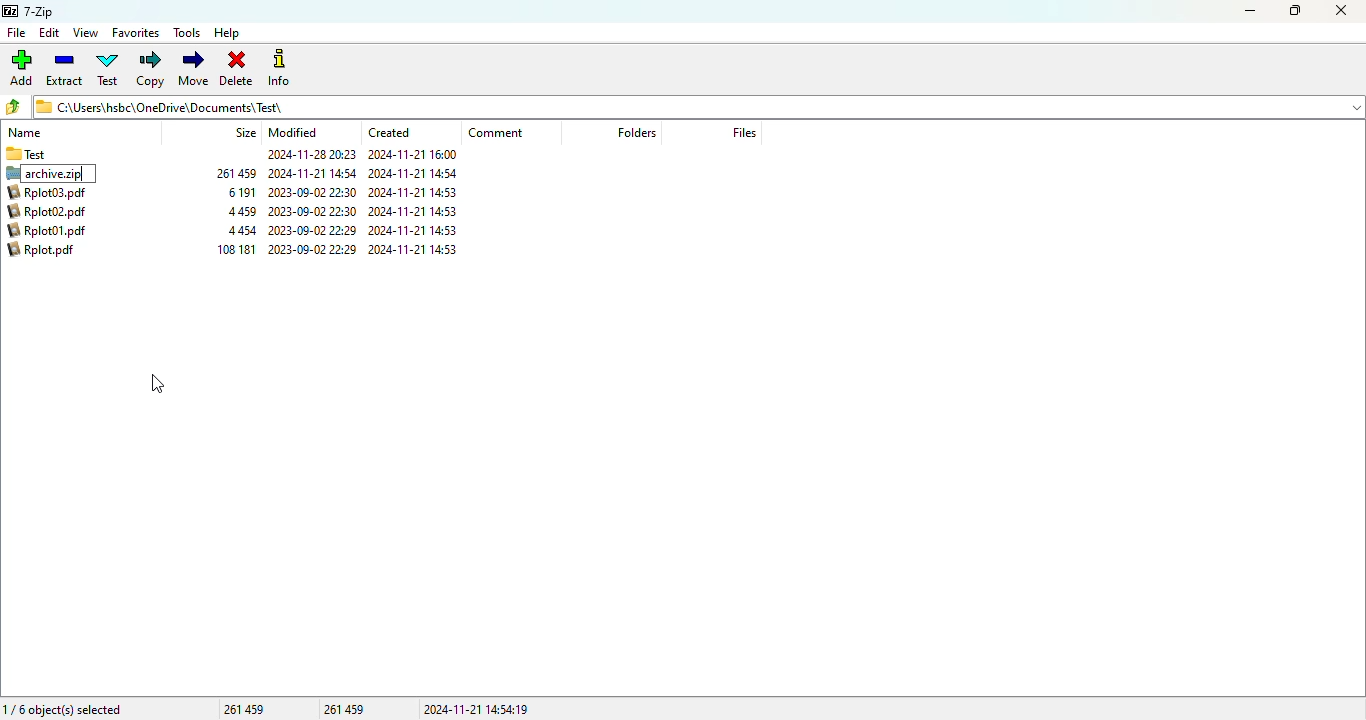 The height and width of the screenshot is (720, 1366). Describe the element at coordinates (237, 172) in the screenshot. I see `261 459` at that location.